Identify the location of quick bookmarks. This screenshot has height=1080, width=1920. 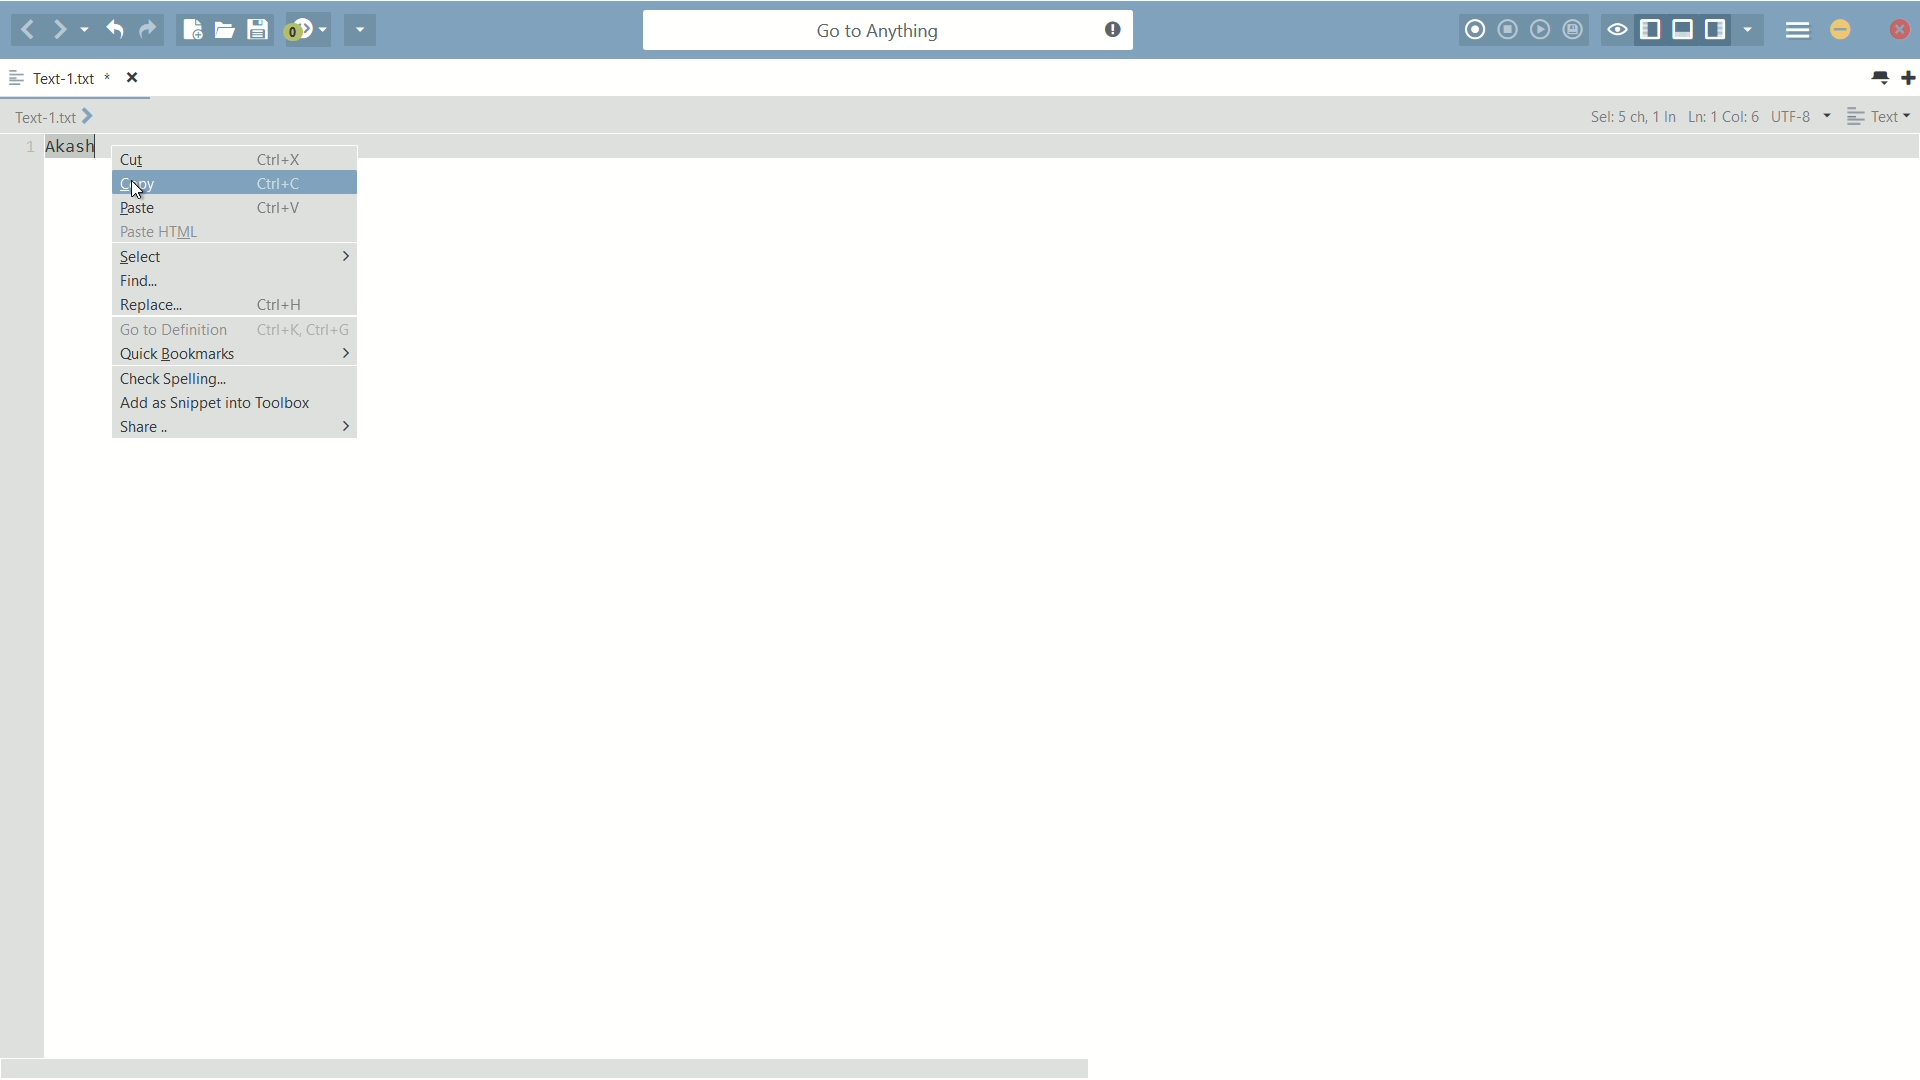
(233, 354).